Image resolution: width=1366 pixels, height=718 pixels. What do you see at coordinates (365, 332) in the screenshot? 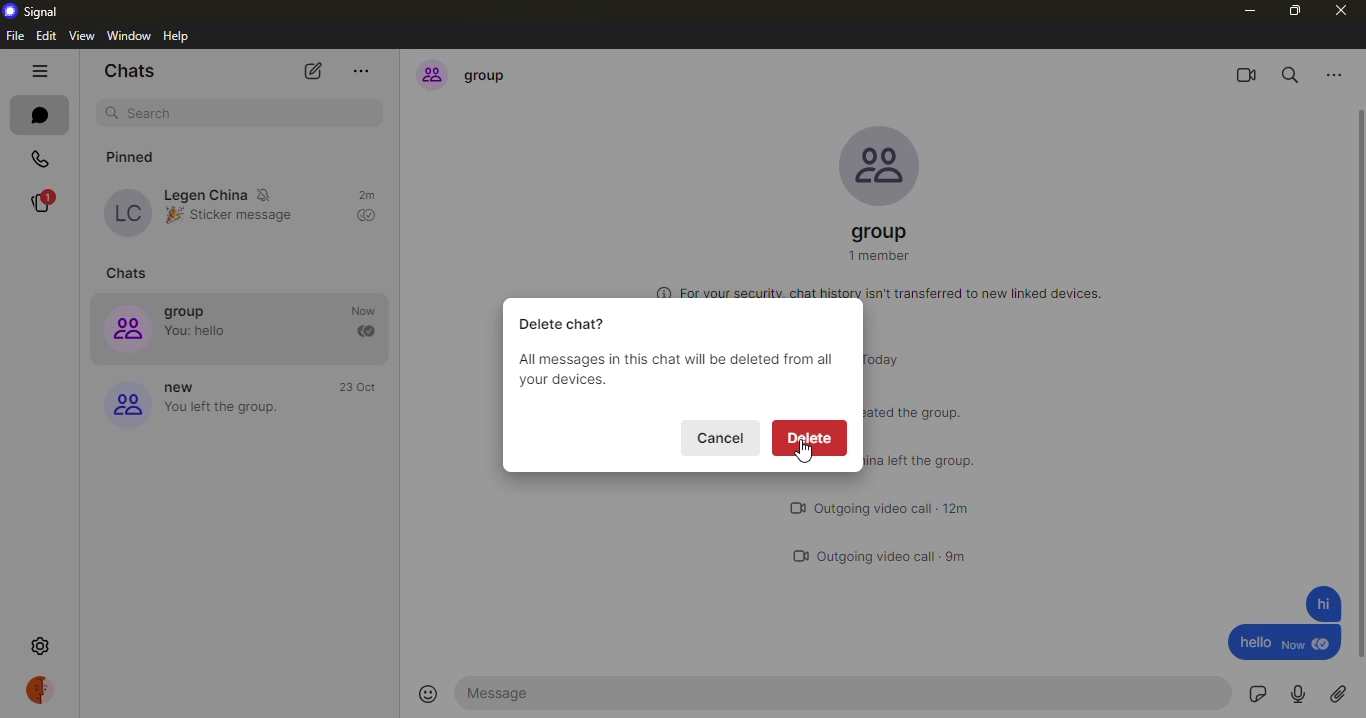
I see `sent` at bounding box center [365, 332].